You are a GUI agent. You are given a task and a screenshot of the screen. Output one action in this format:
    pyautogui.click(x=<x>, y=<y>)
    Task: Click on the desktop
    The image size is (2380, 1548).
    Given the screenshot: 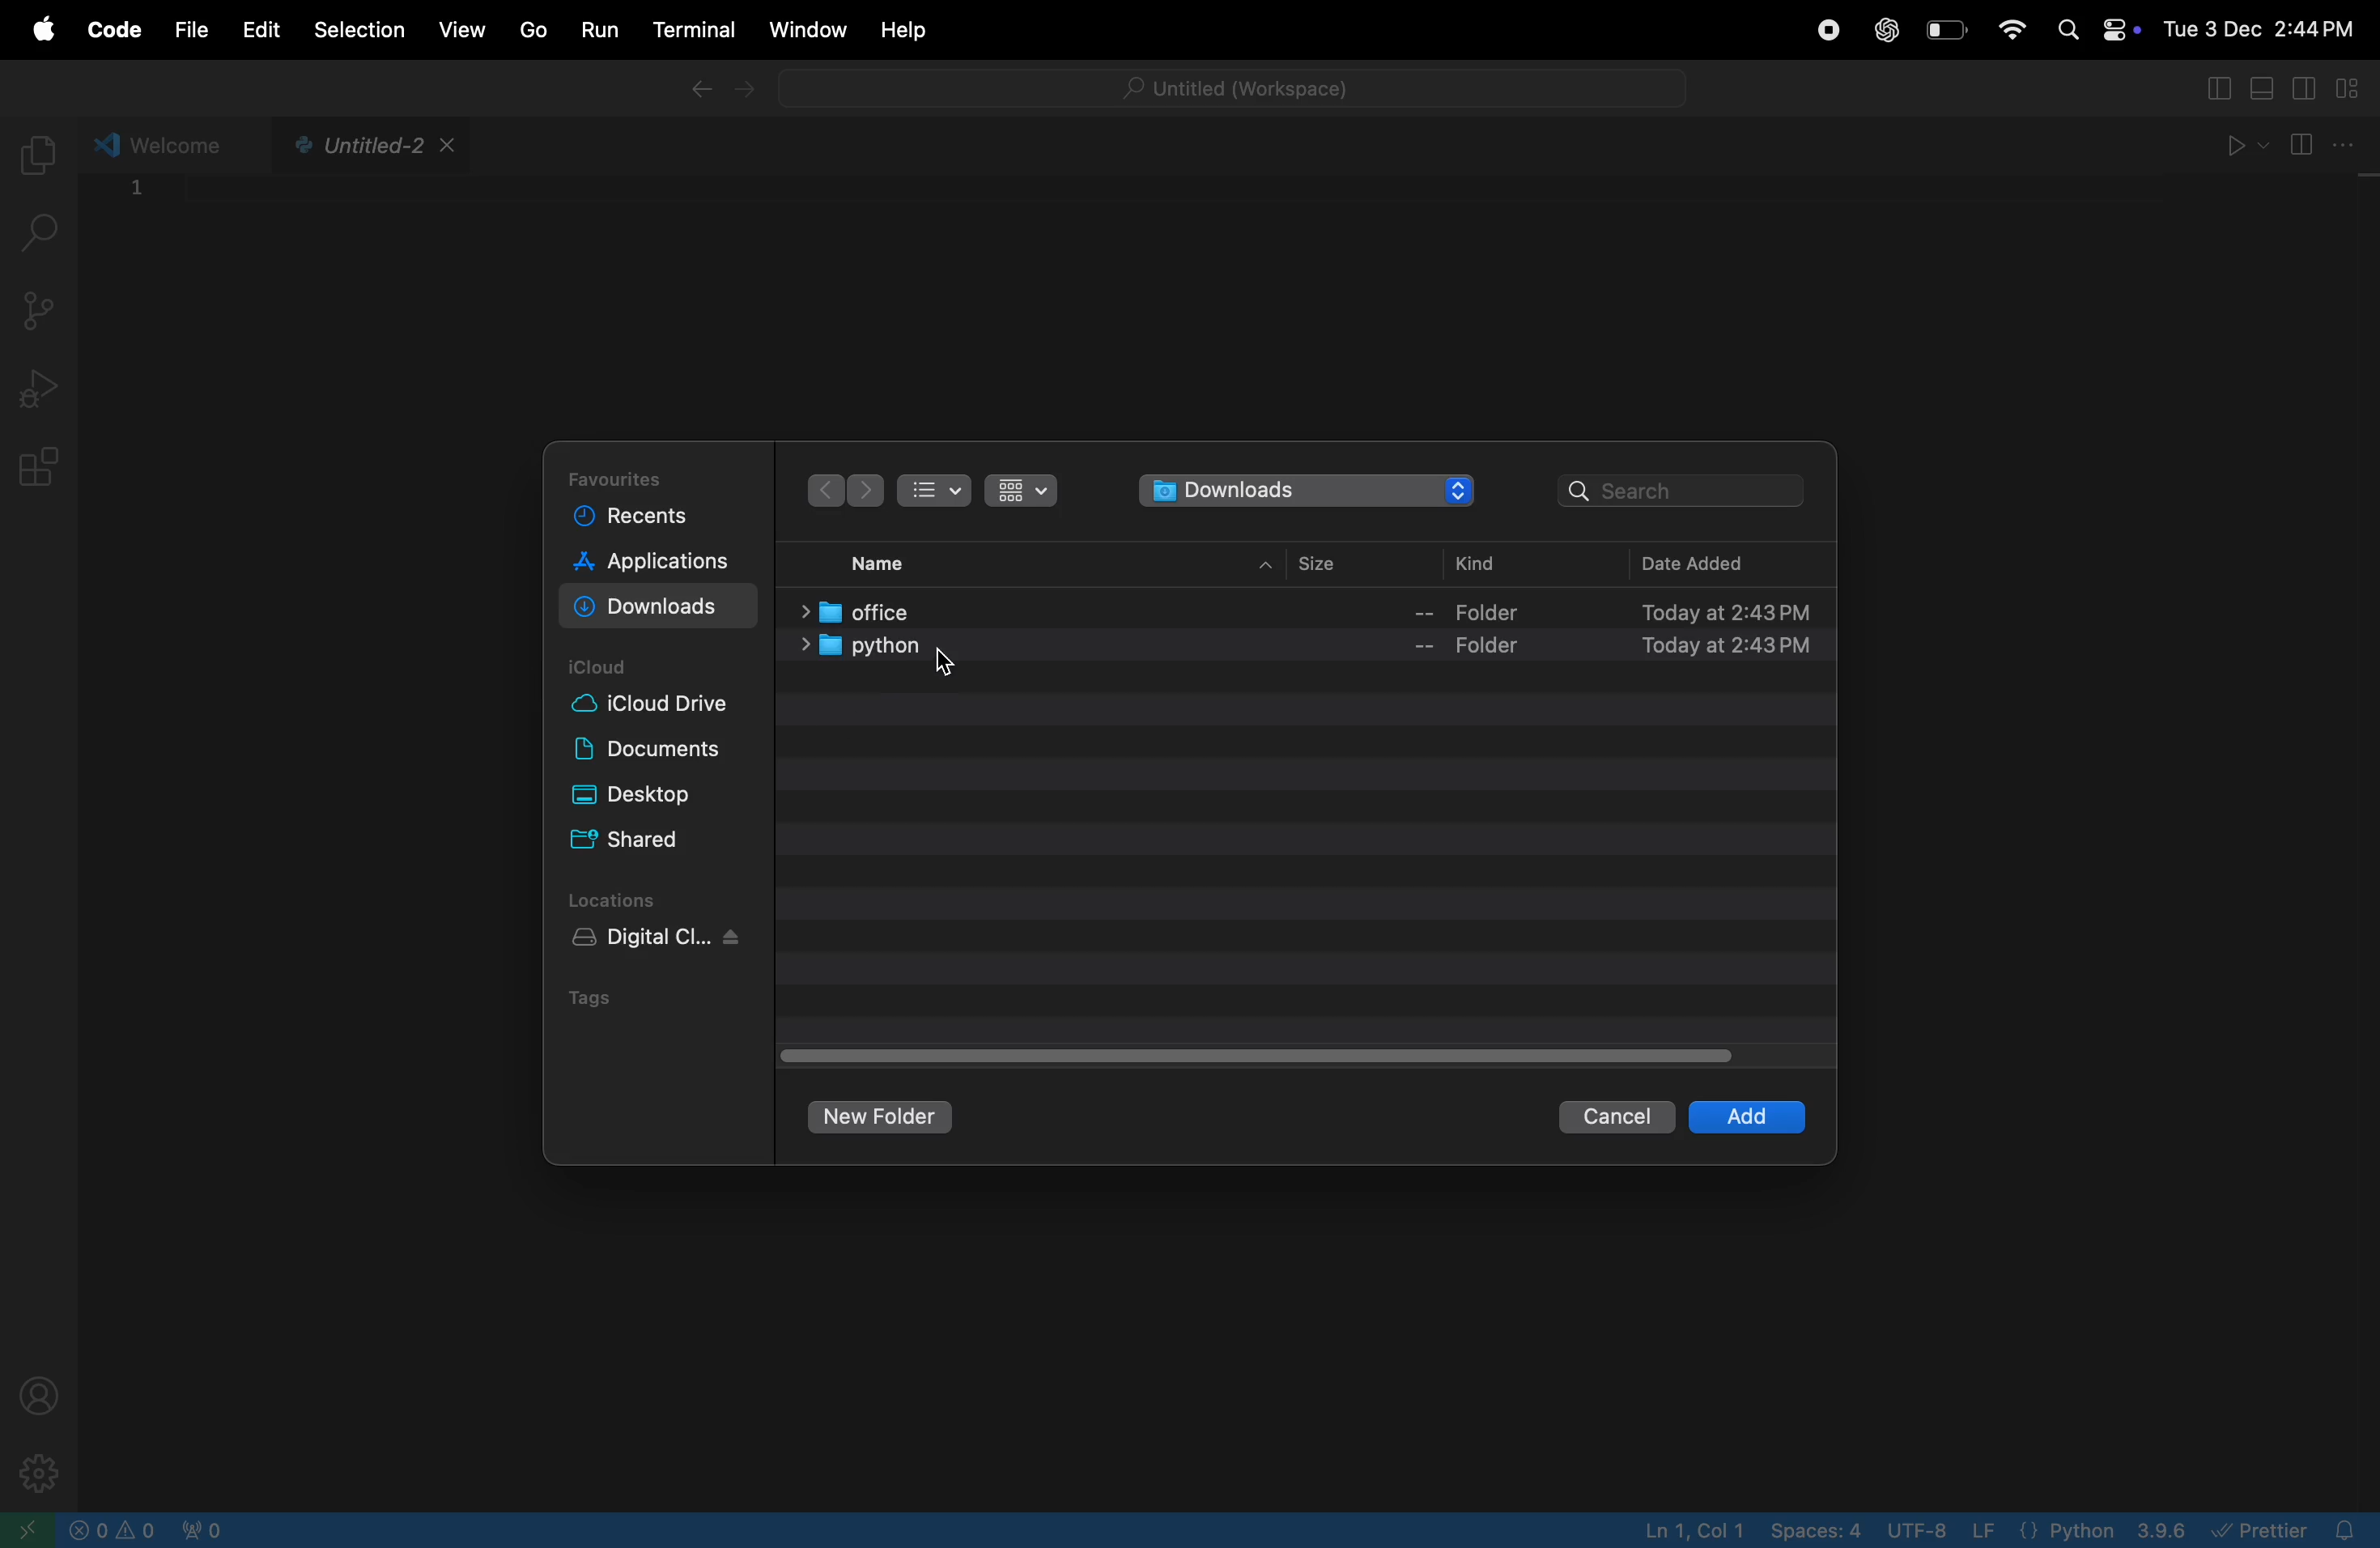 What is the action you would take?
    pyautogui.click(x=654, y=798)
    